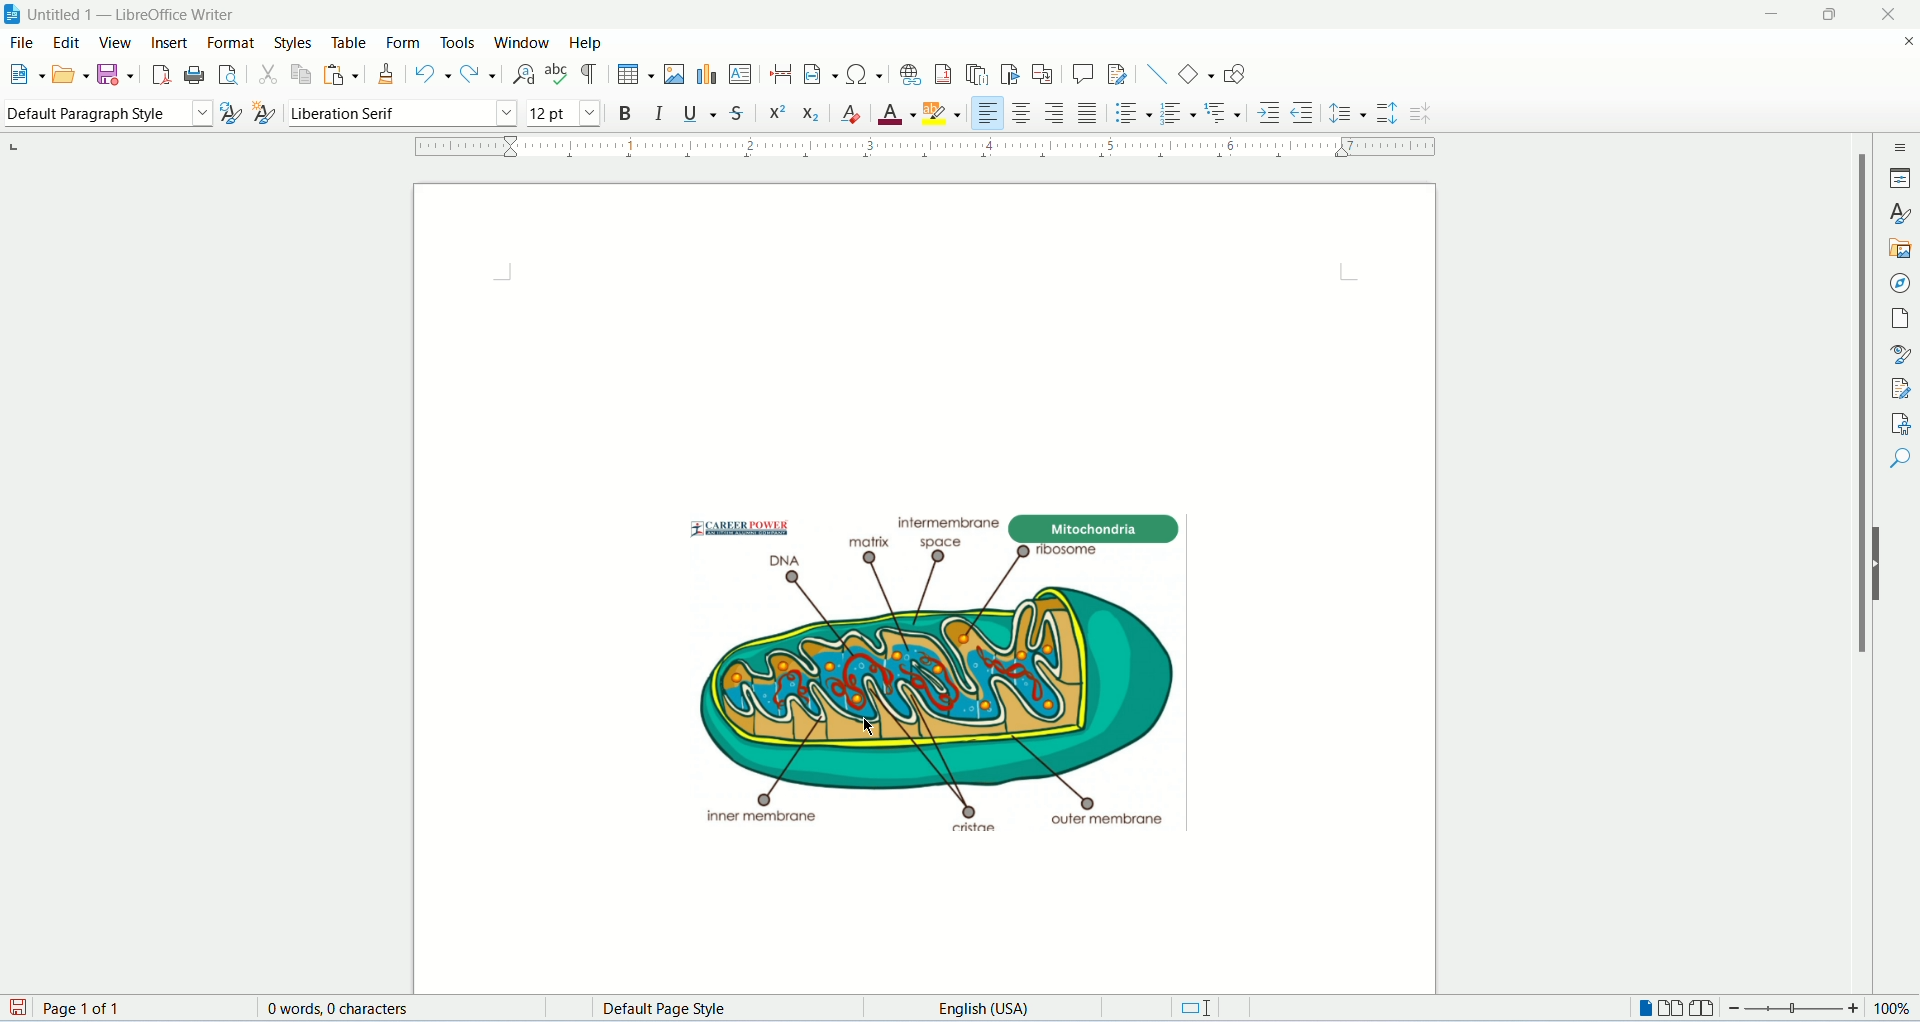 This screenshot has width=1920, height=1022. What do you see at coordinates (583, 42) in the screenshot?
I see `help` at bounding box center [583, 42].